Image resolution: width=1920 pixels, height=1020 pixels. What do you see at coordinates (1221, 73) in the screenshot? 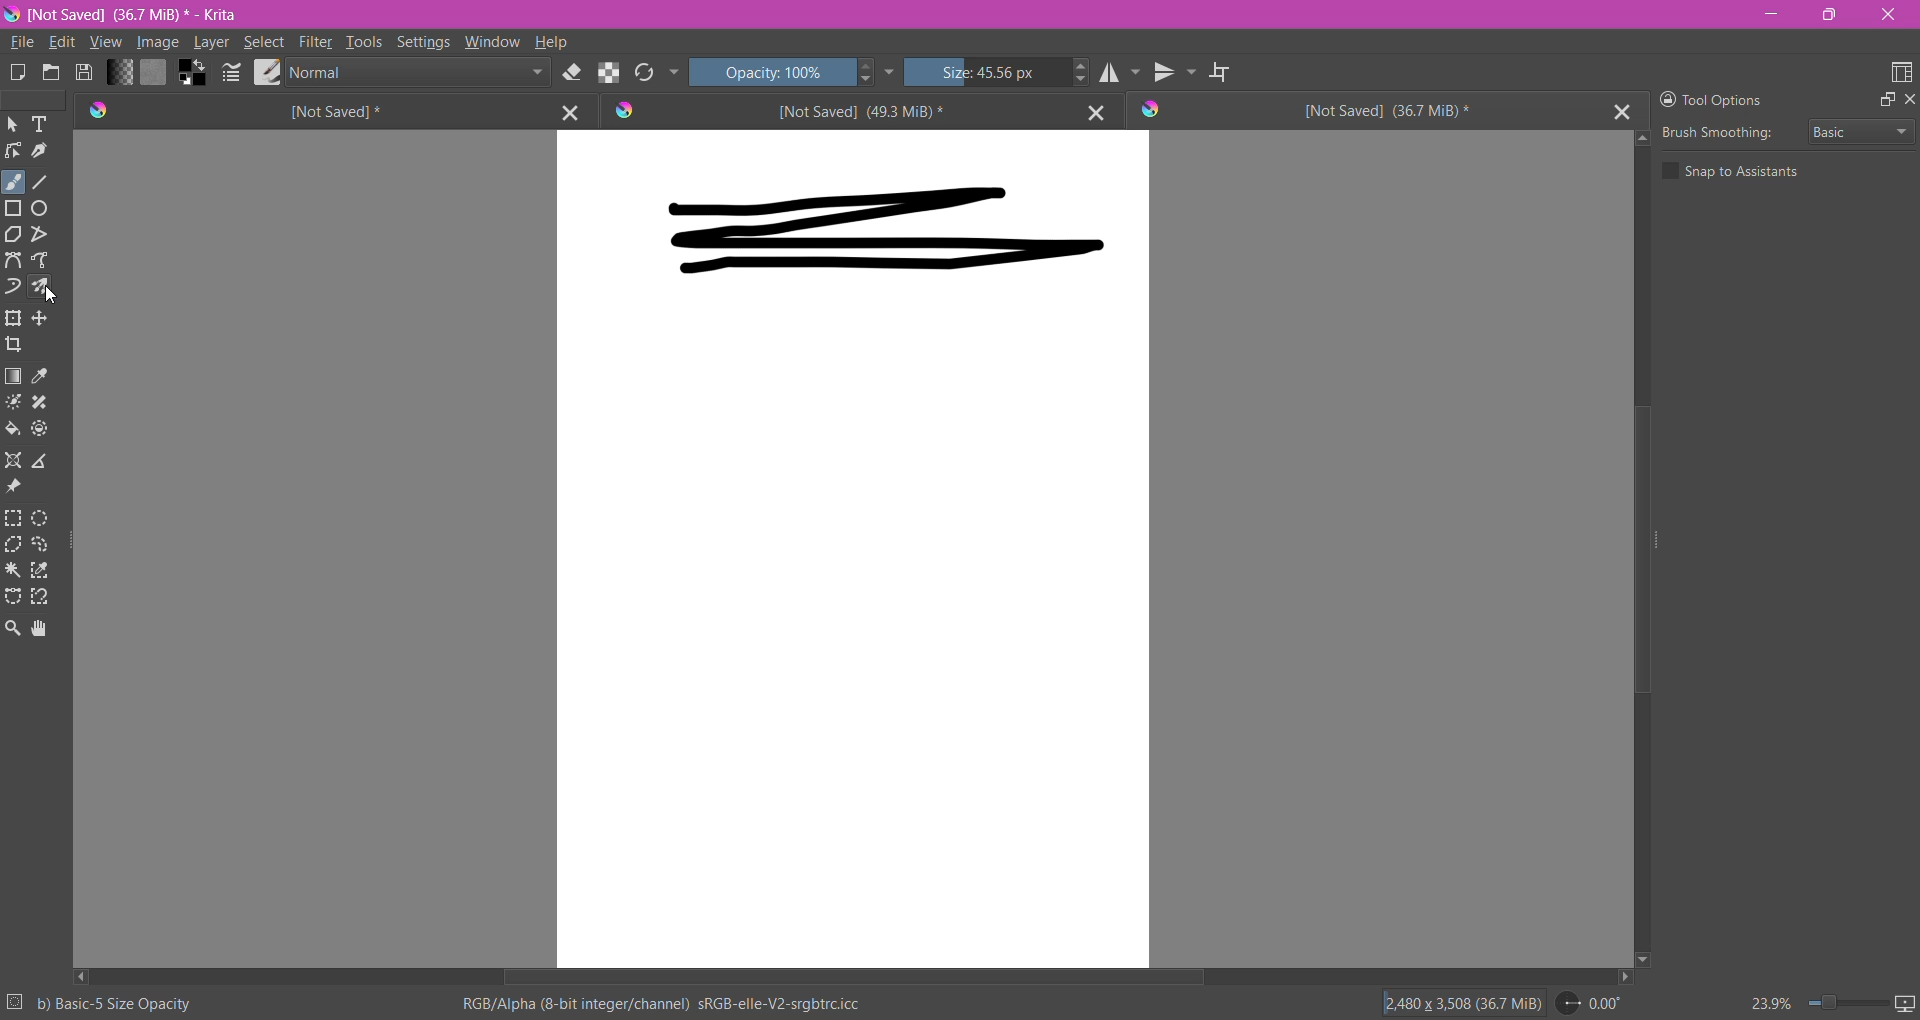
I see `Wrap Around Mode` at bounding box center [1221, 73].